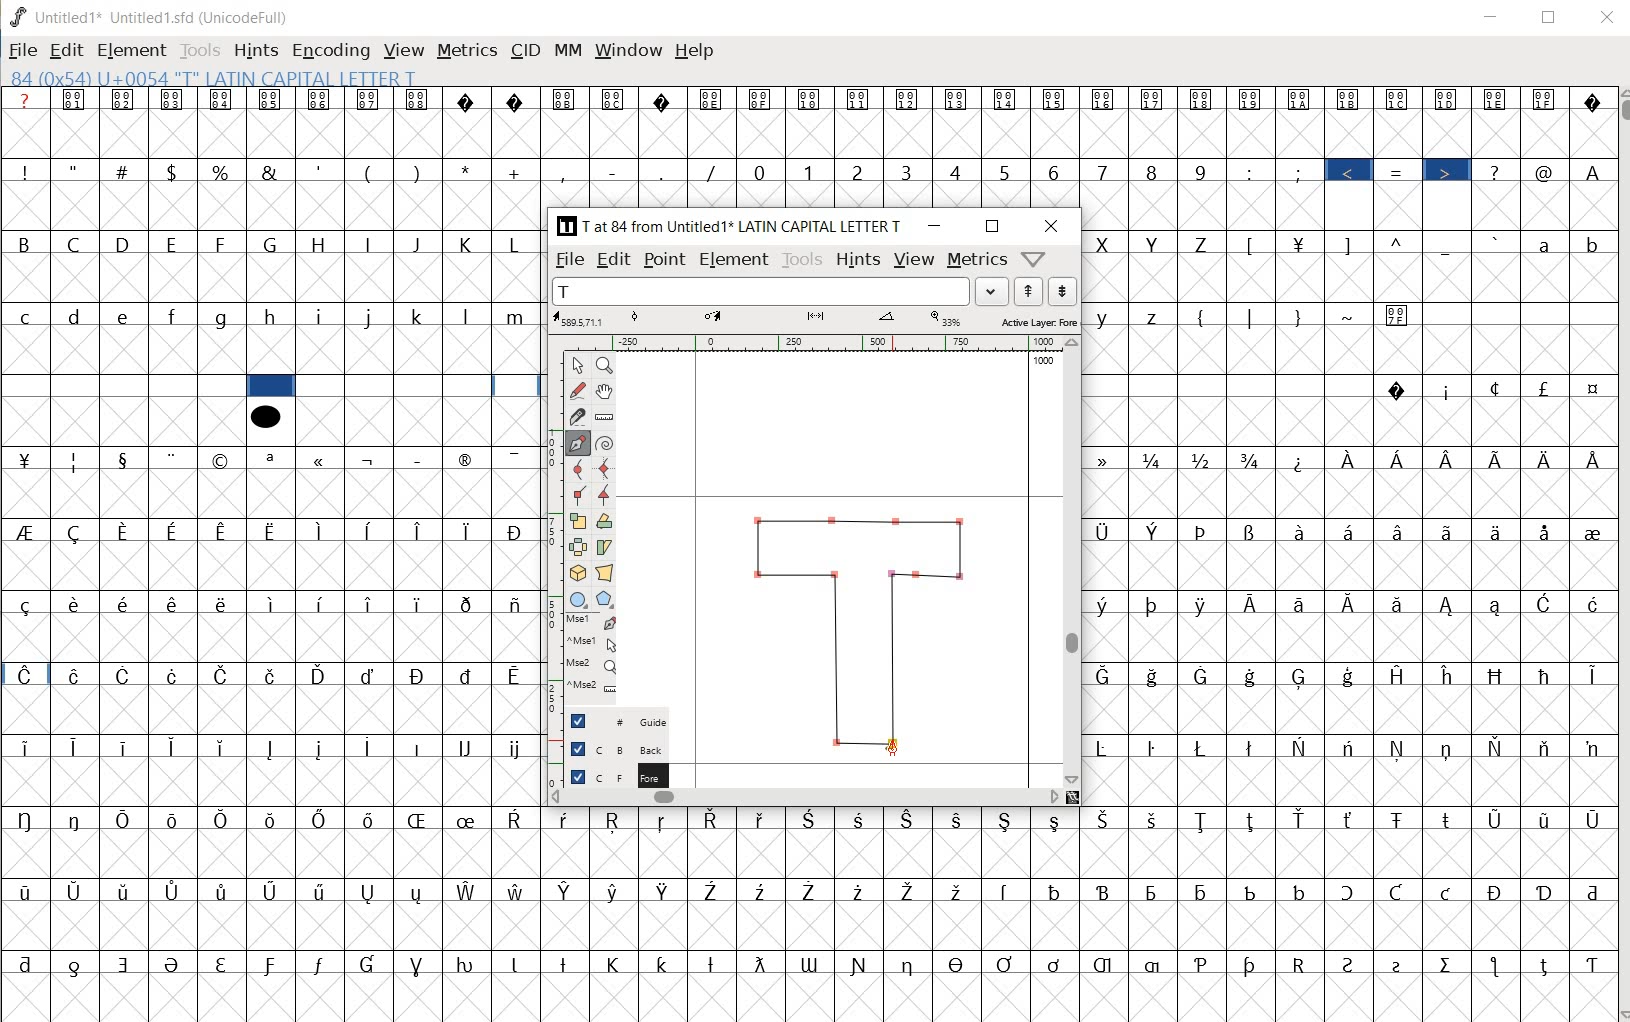 This screenshot has height=1022, width=1630. Describe the element at coordinates (1301, 676) in the screenshot. I see `Symbol` at that location.